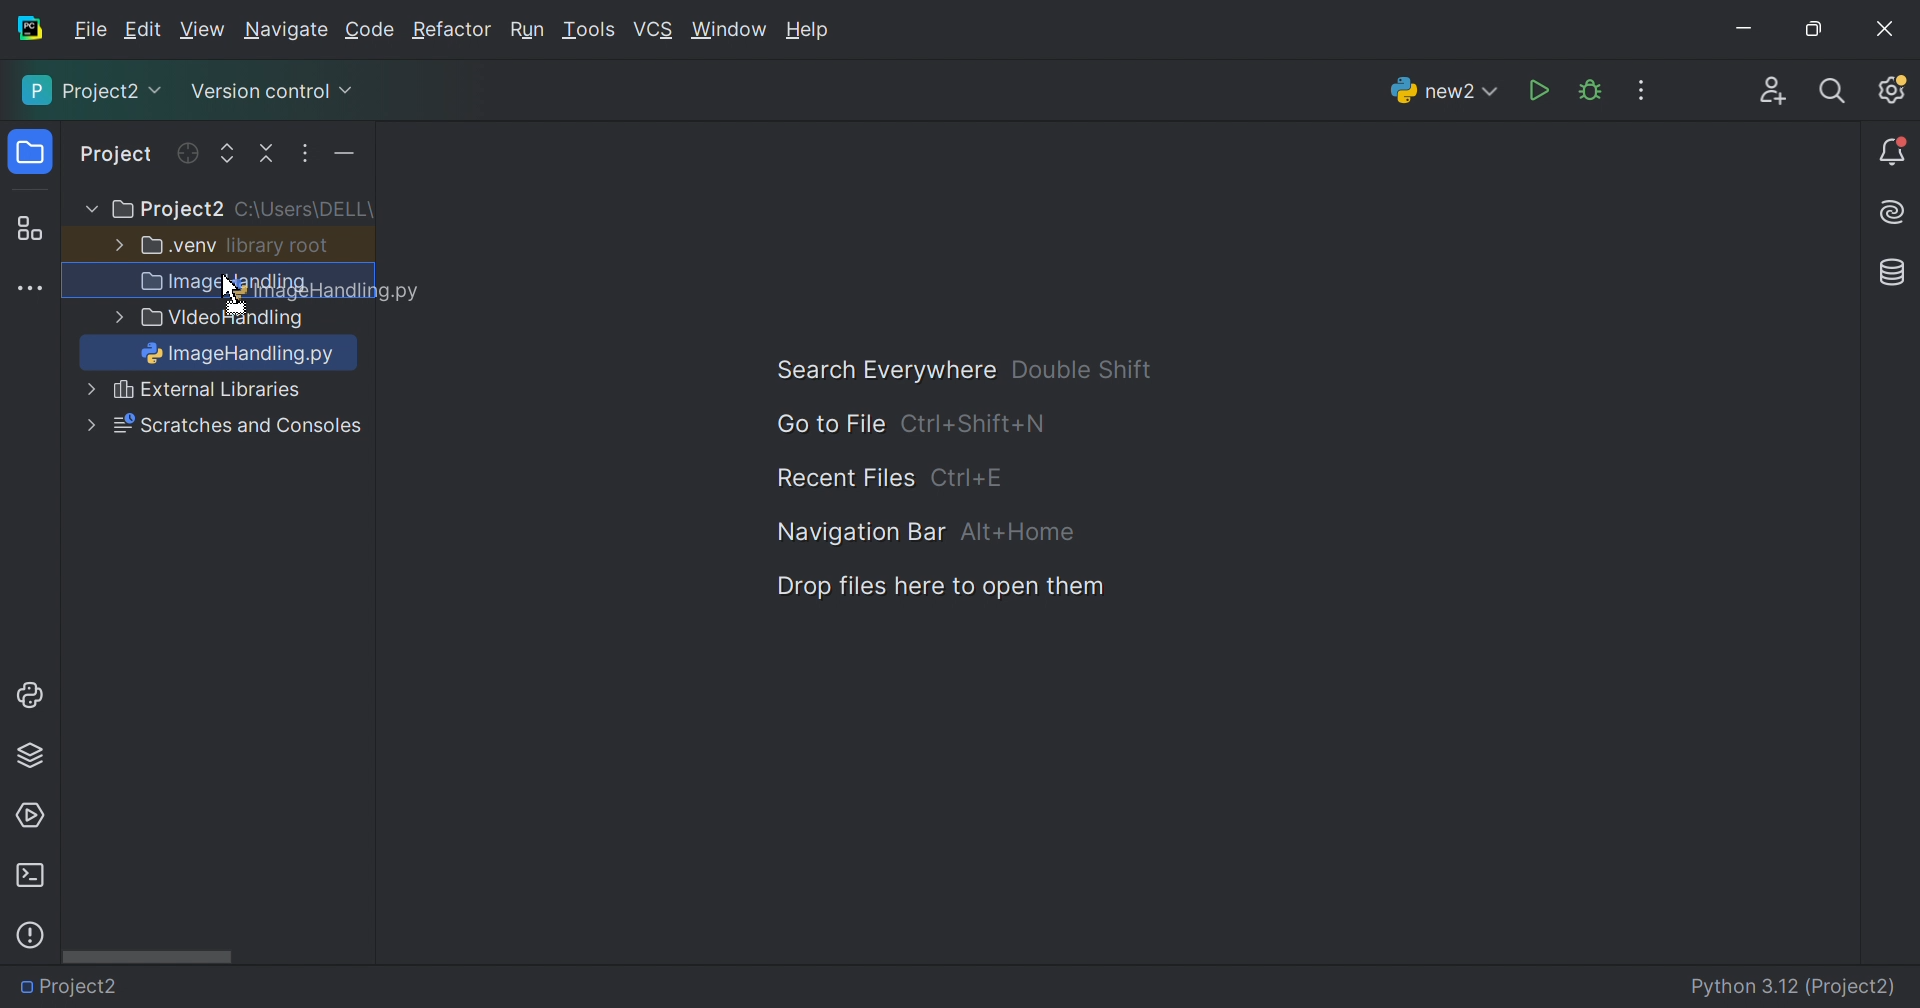  What do you see at coordinates (1895, 213) in the screenshot?
I see `AI Assistant` at bounding box center [1895, 213].